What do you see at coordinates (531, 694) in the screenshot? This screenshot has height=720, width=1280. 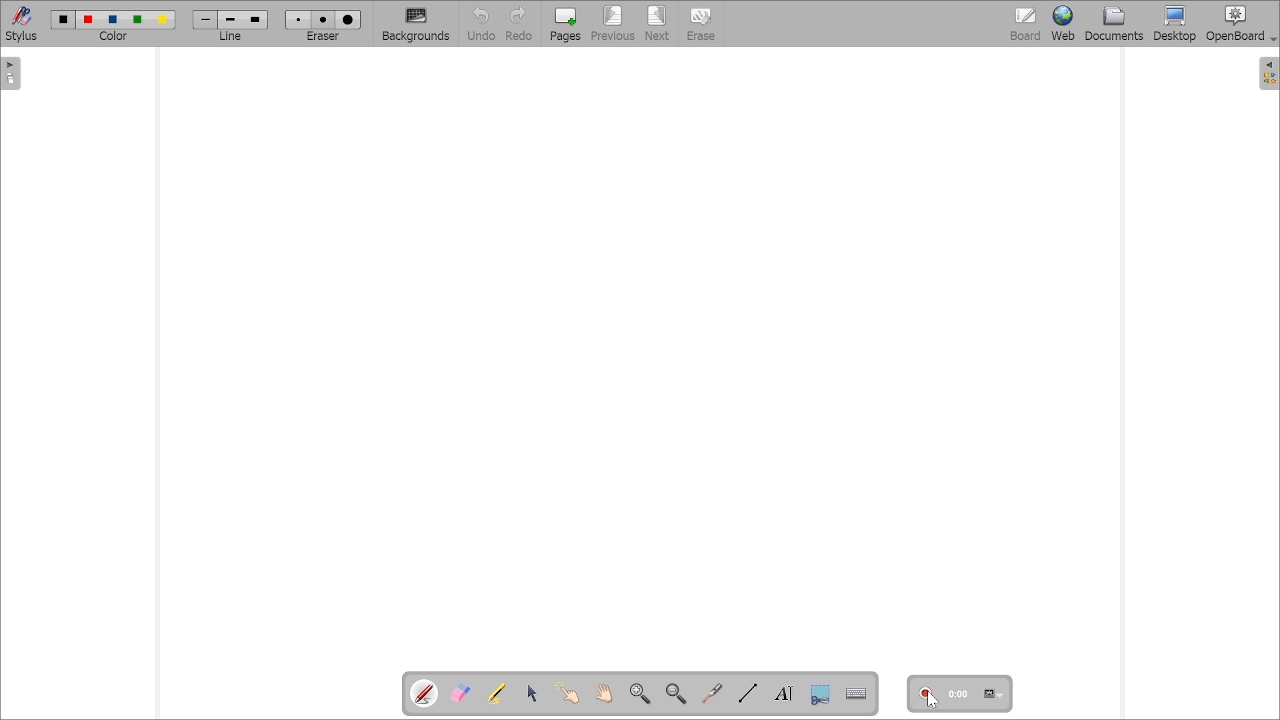 I see `Select and modify objects` at bounding box center [531, 694].